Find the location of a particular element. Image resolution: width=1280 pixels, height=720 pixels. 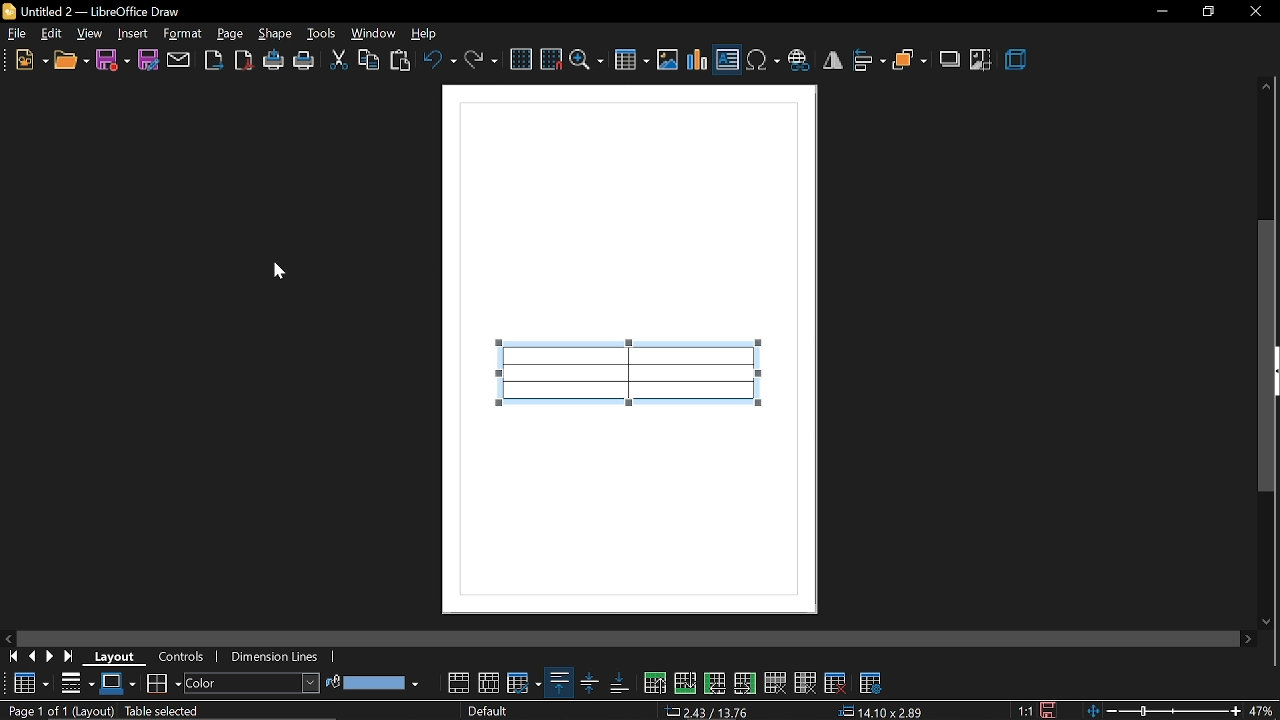

delete row is located at coordinates (776, 683).